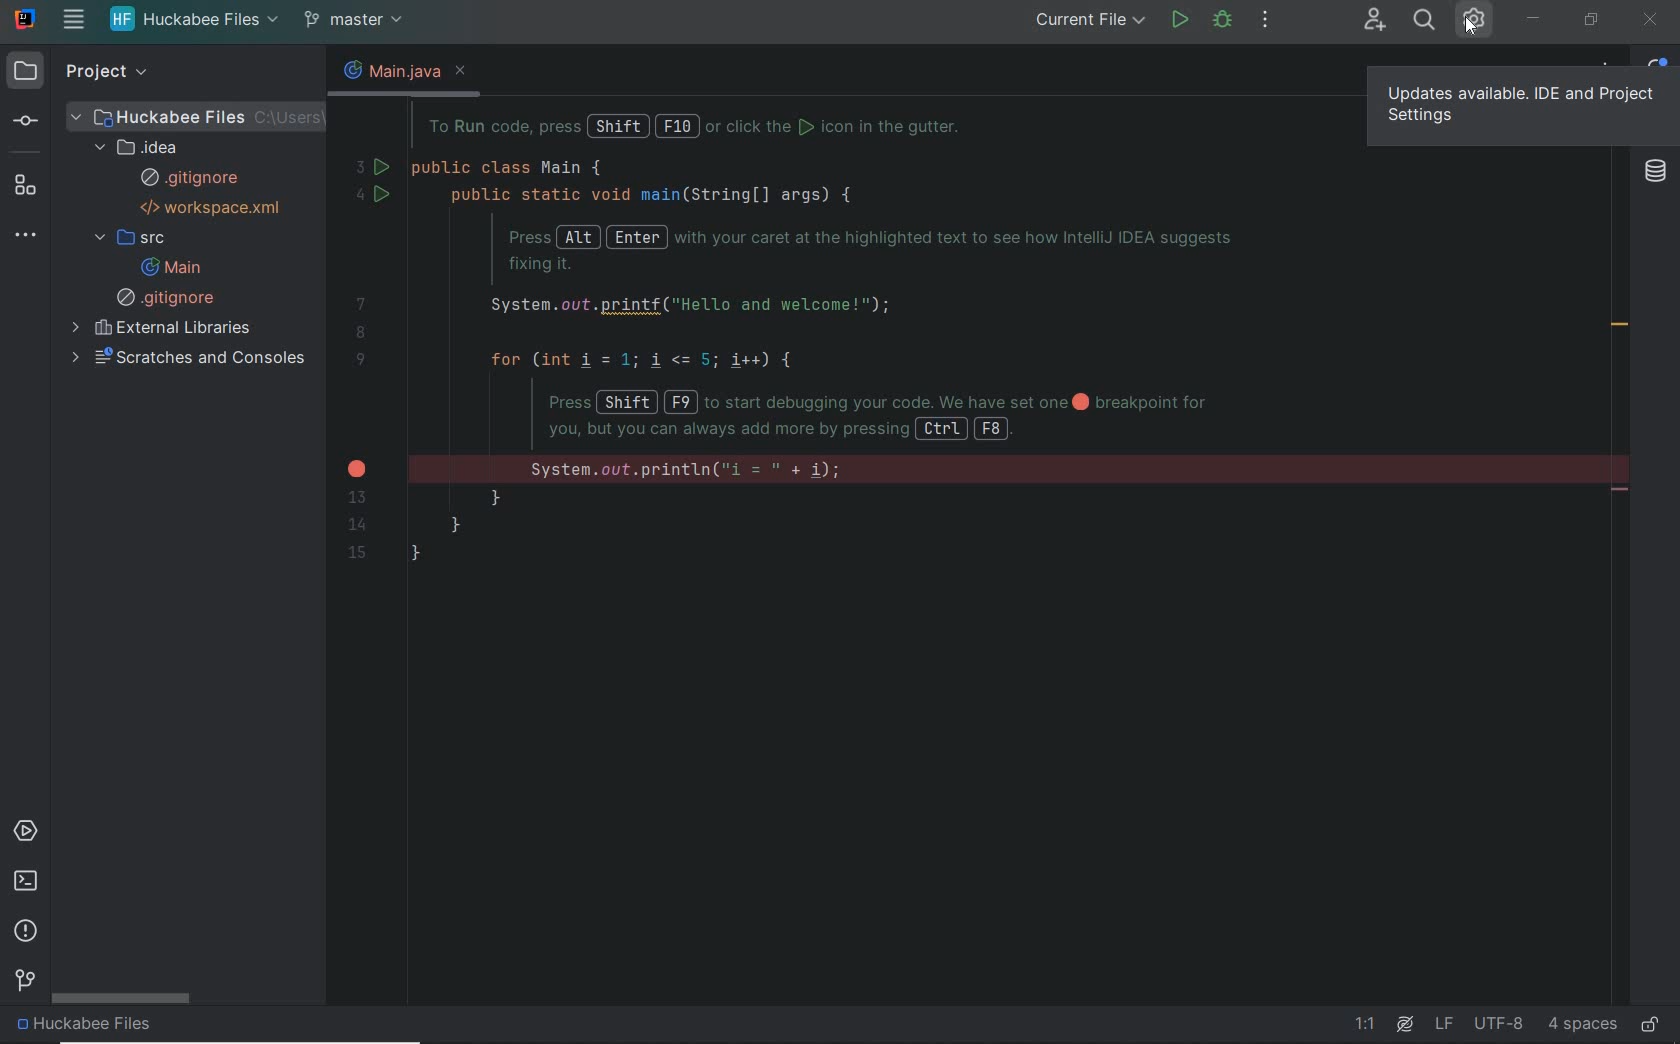 This screenshot has height=1044, width=1680. What do you see at coordinates (25, 882) in the screenshot?
I see `terminal` at bounding box center [25, 882].